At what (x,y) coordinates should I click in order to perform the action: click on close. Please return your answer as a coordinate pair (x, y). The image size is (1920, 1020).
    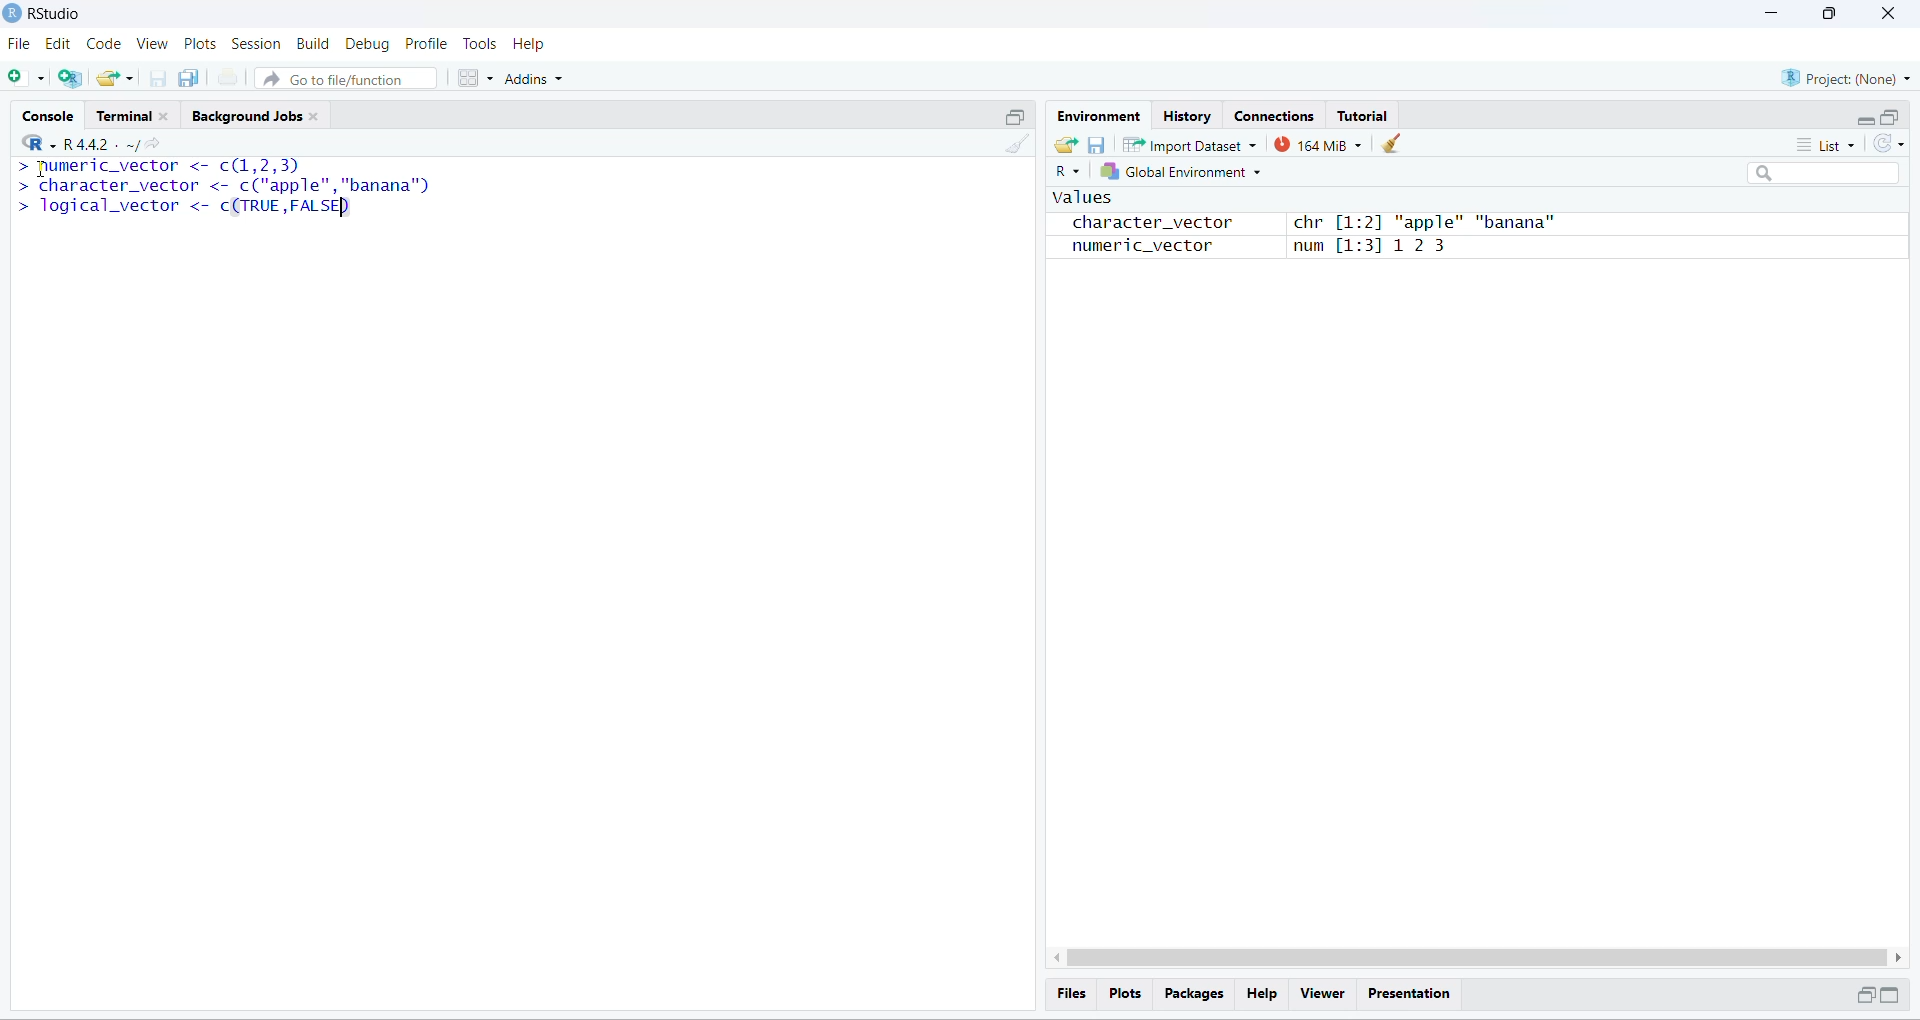
    Looking at the image, I should click on (1886, 13).